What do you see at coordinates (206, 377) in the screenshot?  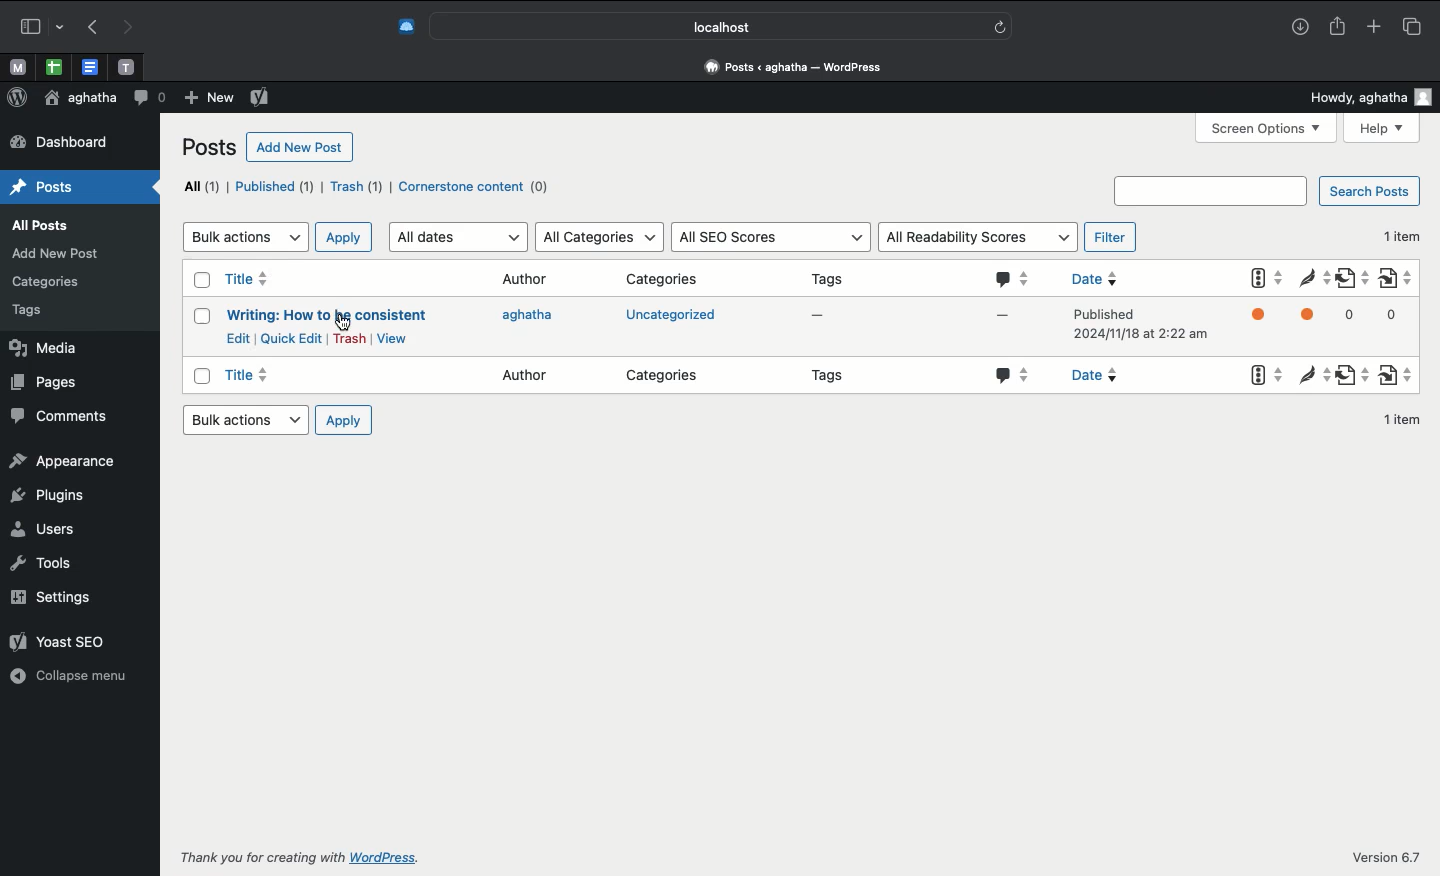 I see `Checkbox` at bounding box center [206, 377].